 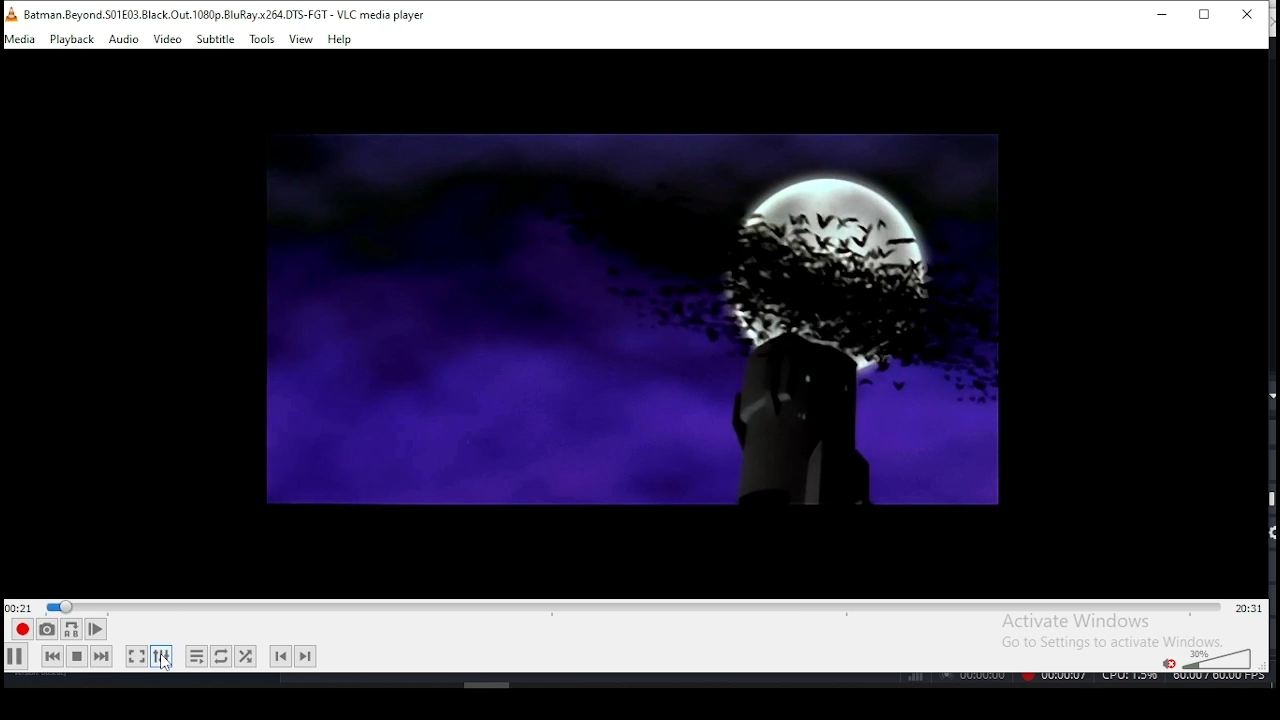 What do you see at coordinates (163, 657) in the screenshot?
I see `show extended settings` at bounding box center [163, 657].